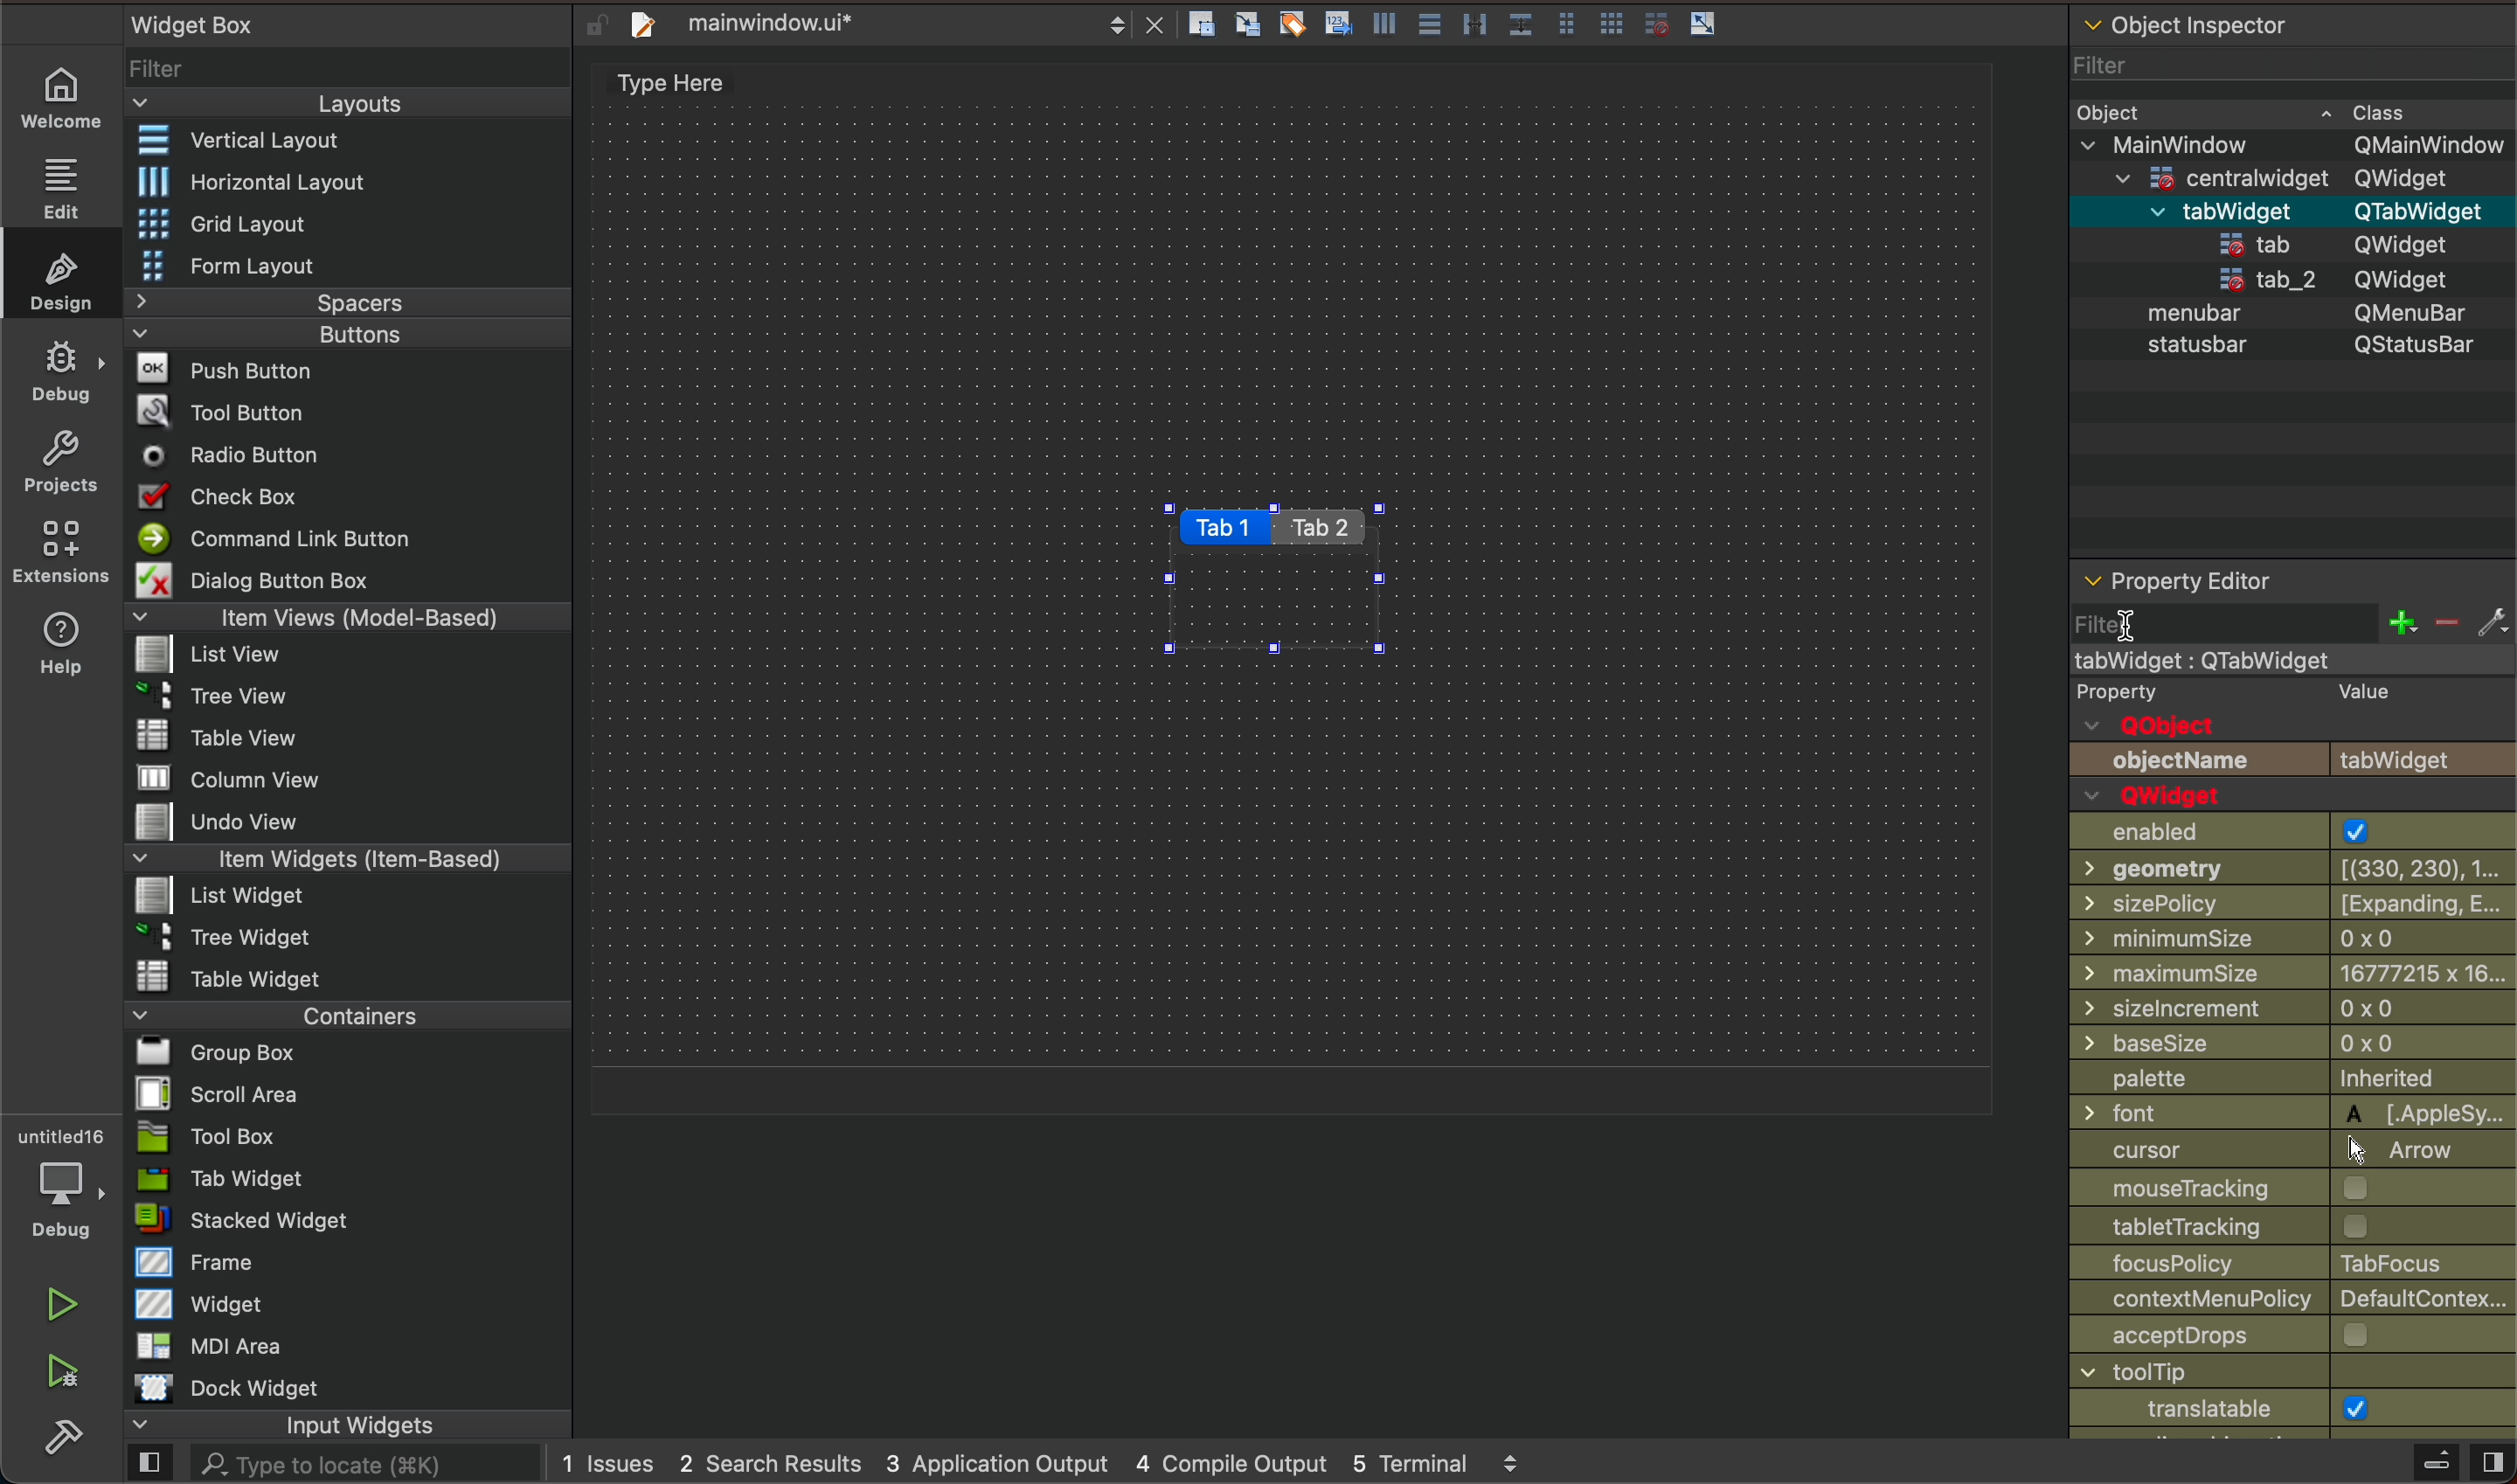 Image resolution: width=2517 pixels, height=1484 pixels. Describe the element at coordinates (2301, 777) in the screenshot. I see `object name and Qwidget` at that location.